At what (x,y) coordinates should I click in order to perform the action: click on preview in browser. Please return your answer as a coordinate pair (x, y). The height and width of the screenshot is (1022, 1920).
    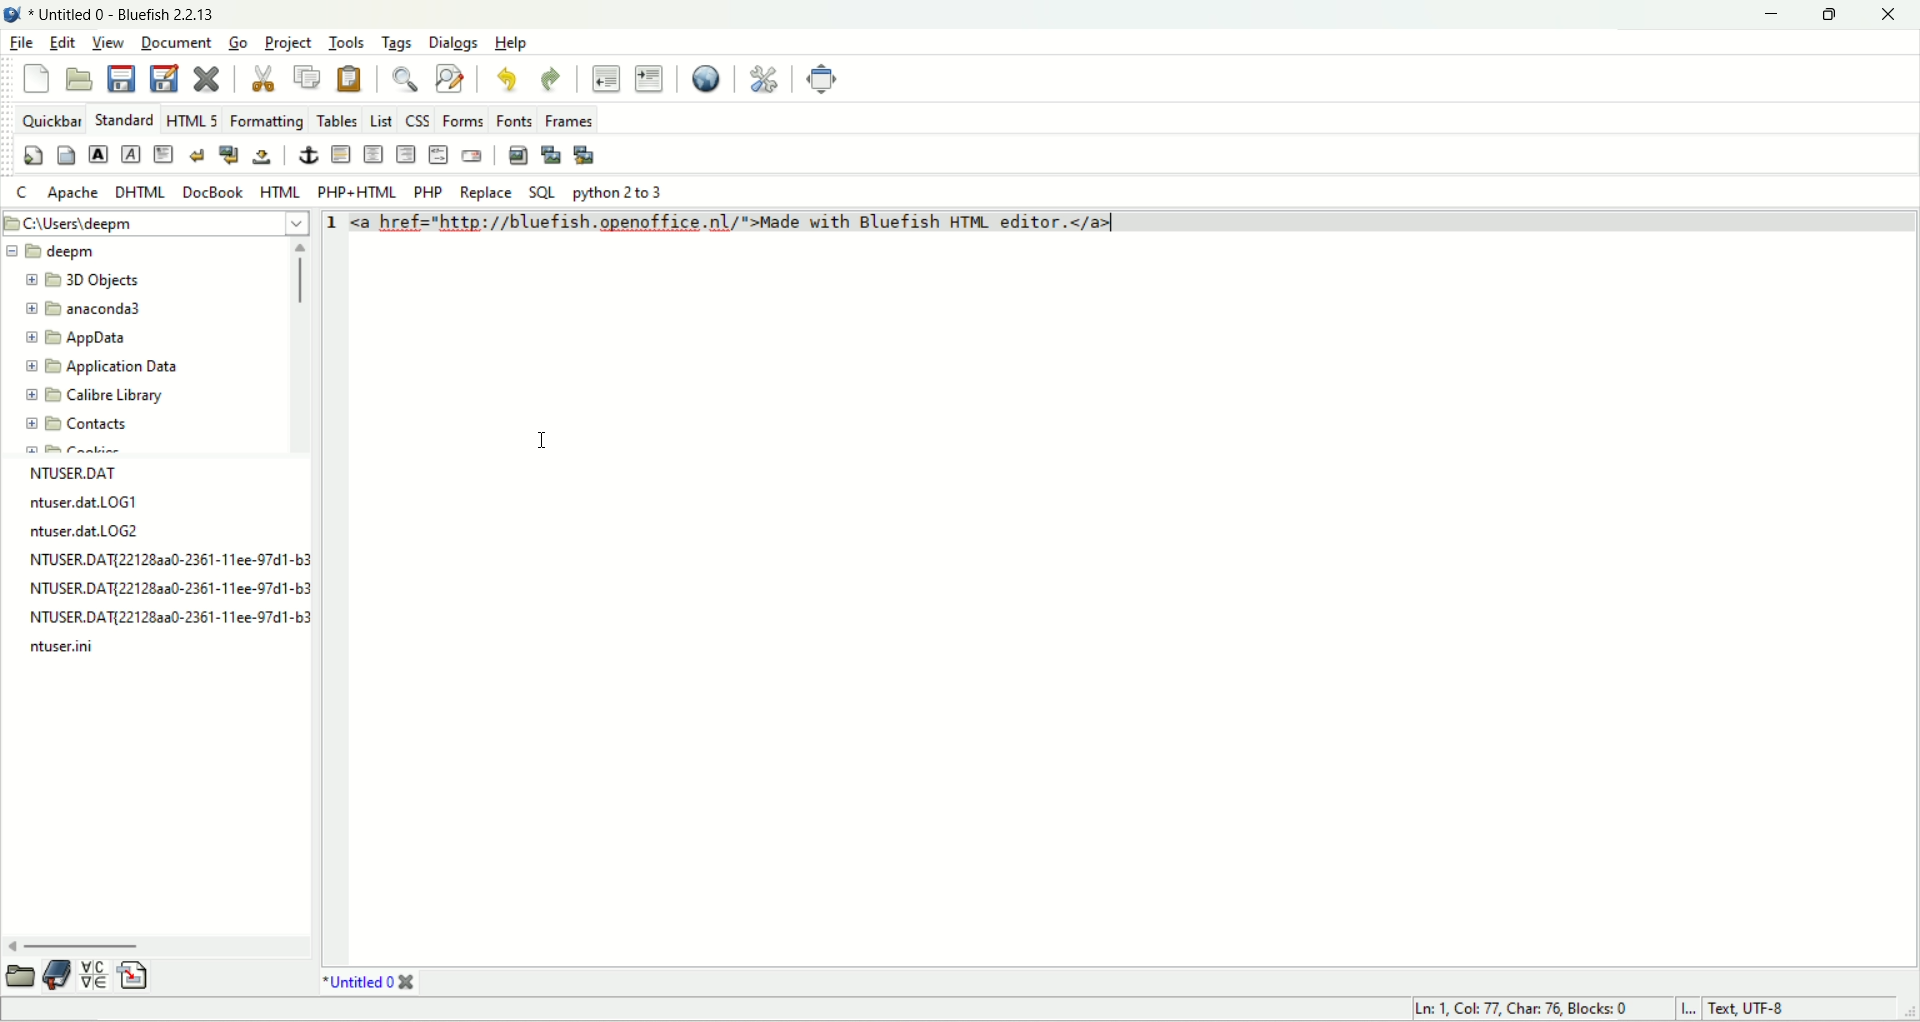
    Looking at the image, I should click on (708, 80).